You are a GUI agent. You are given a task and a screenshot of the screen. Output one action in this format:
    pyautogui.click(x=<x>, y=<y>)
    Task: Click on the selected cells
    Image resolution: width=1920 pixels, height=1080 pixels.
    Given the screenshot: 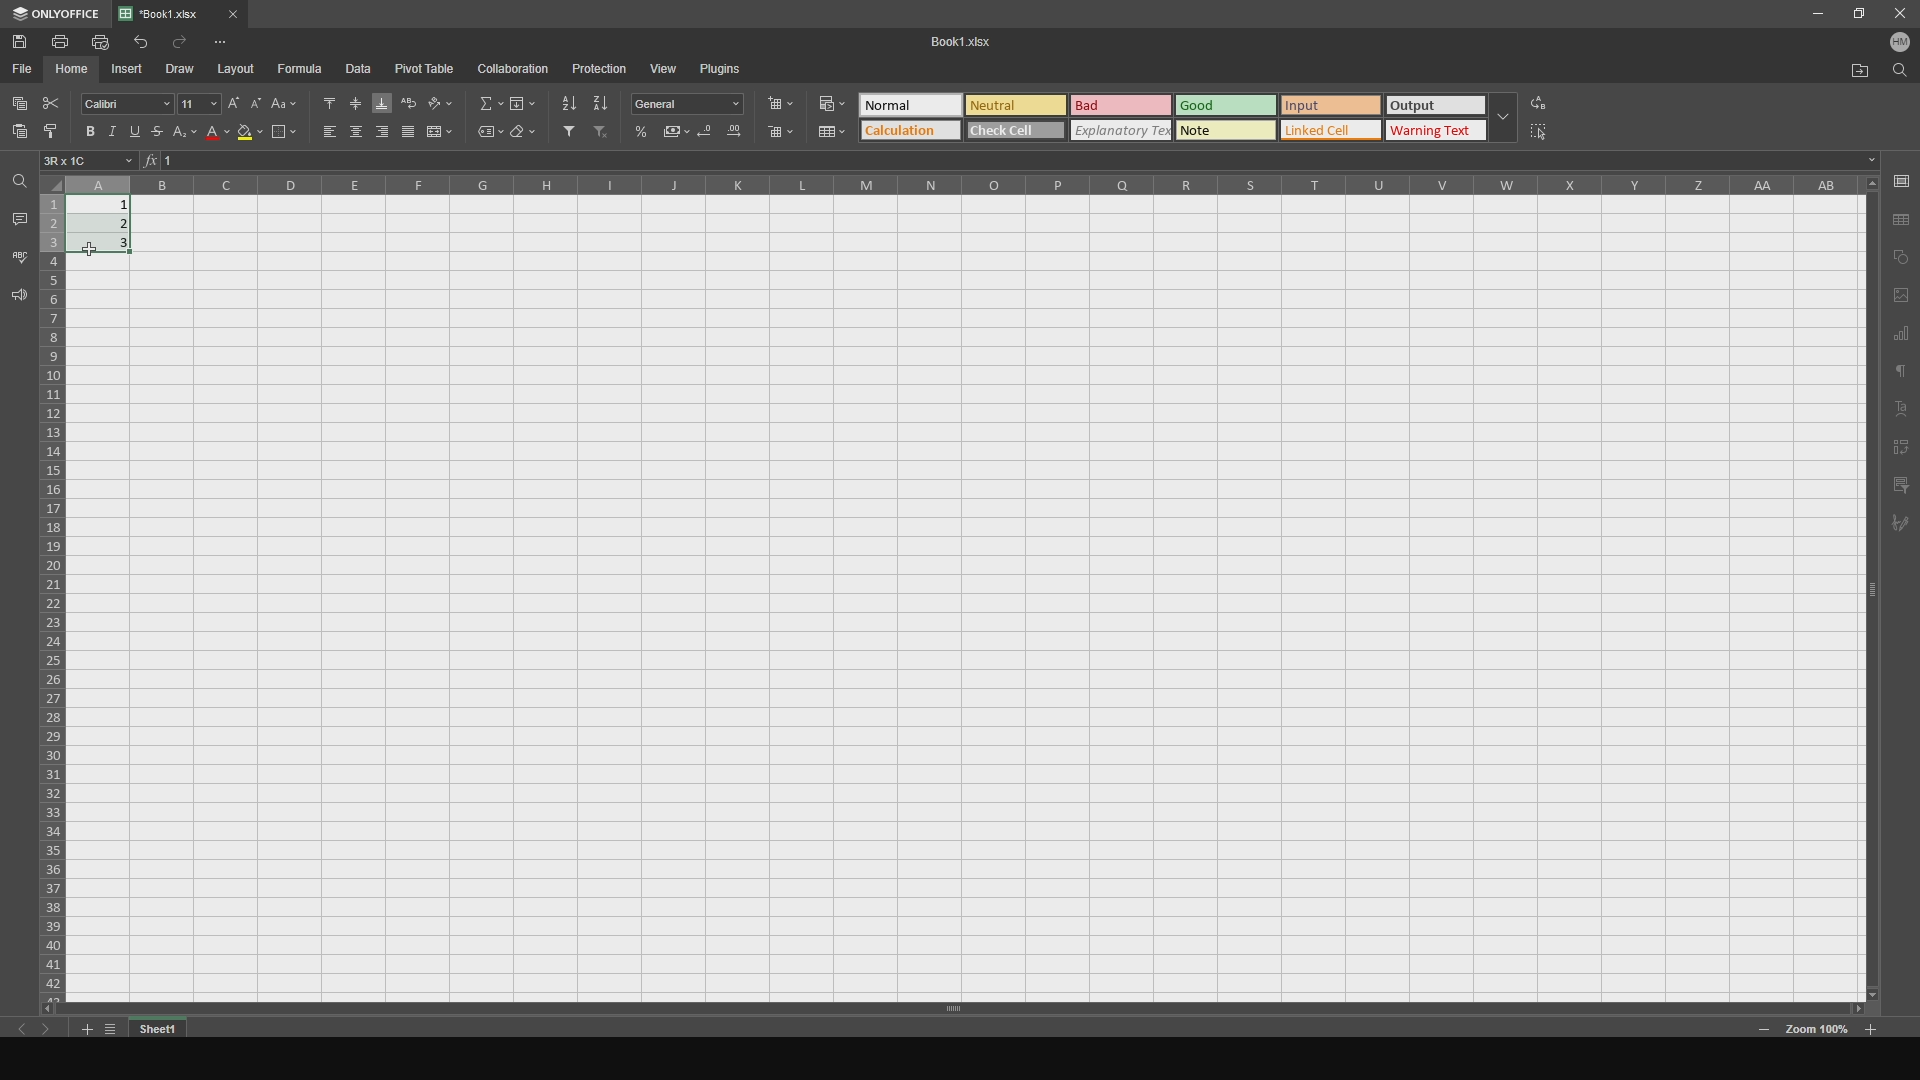 What is the action you would take?
    pyautogui.click(x=113, y=233)
    